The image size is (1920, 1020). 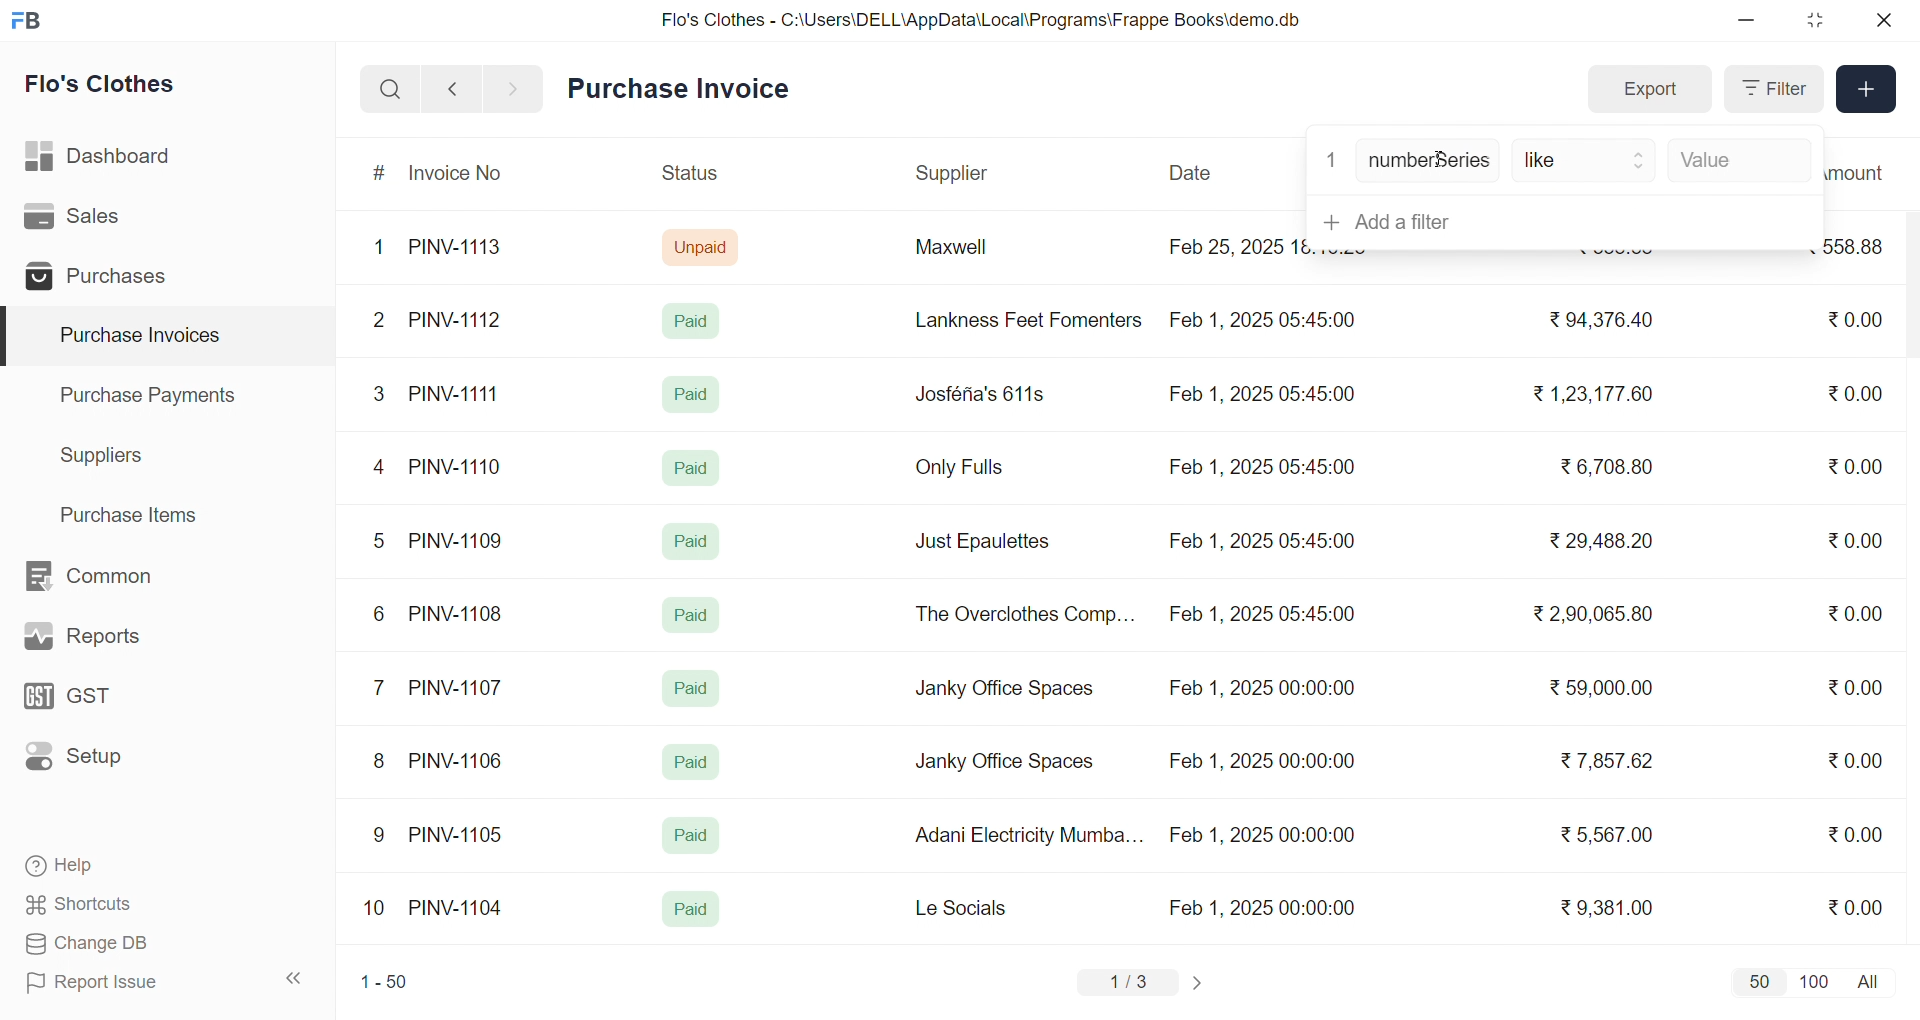 I want to click on Paid, so click(x=692, y=615).